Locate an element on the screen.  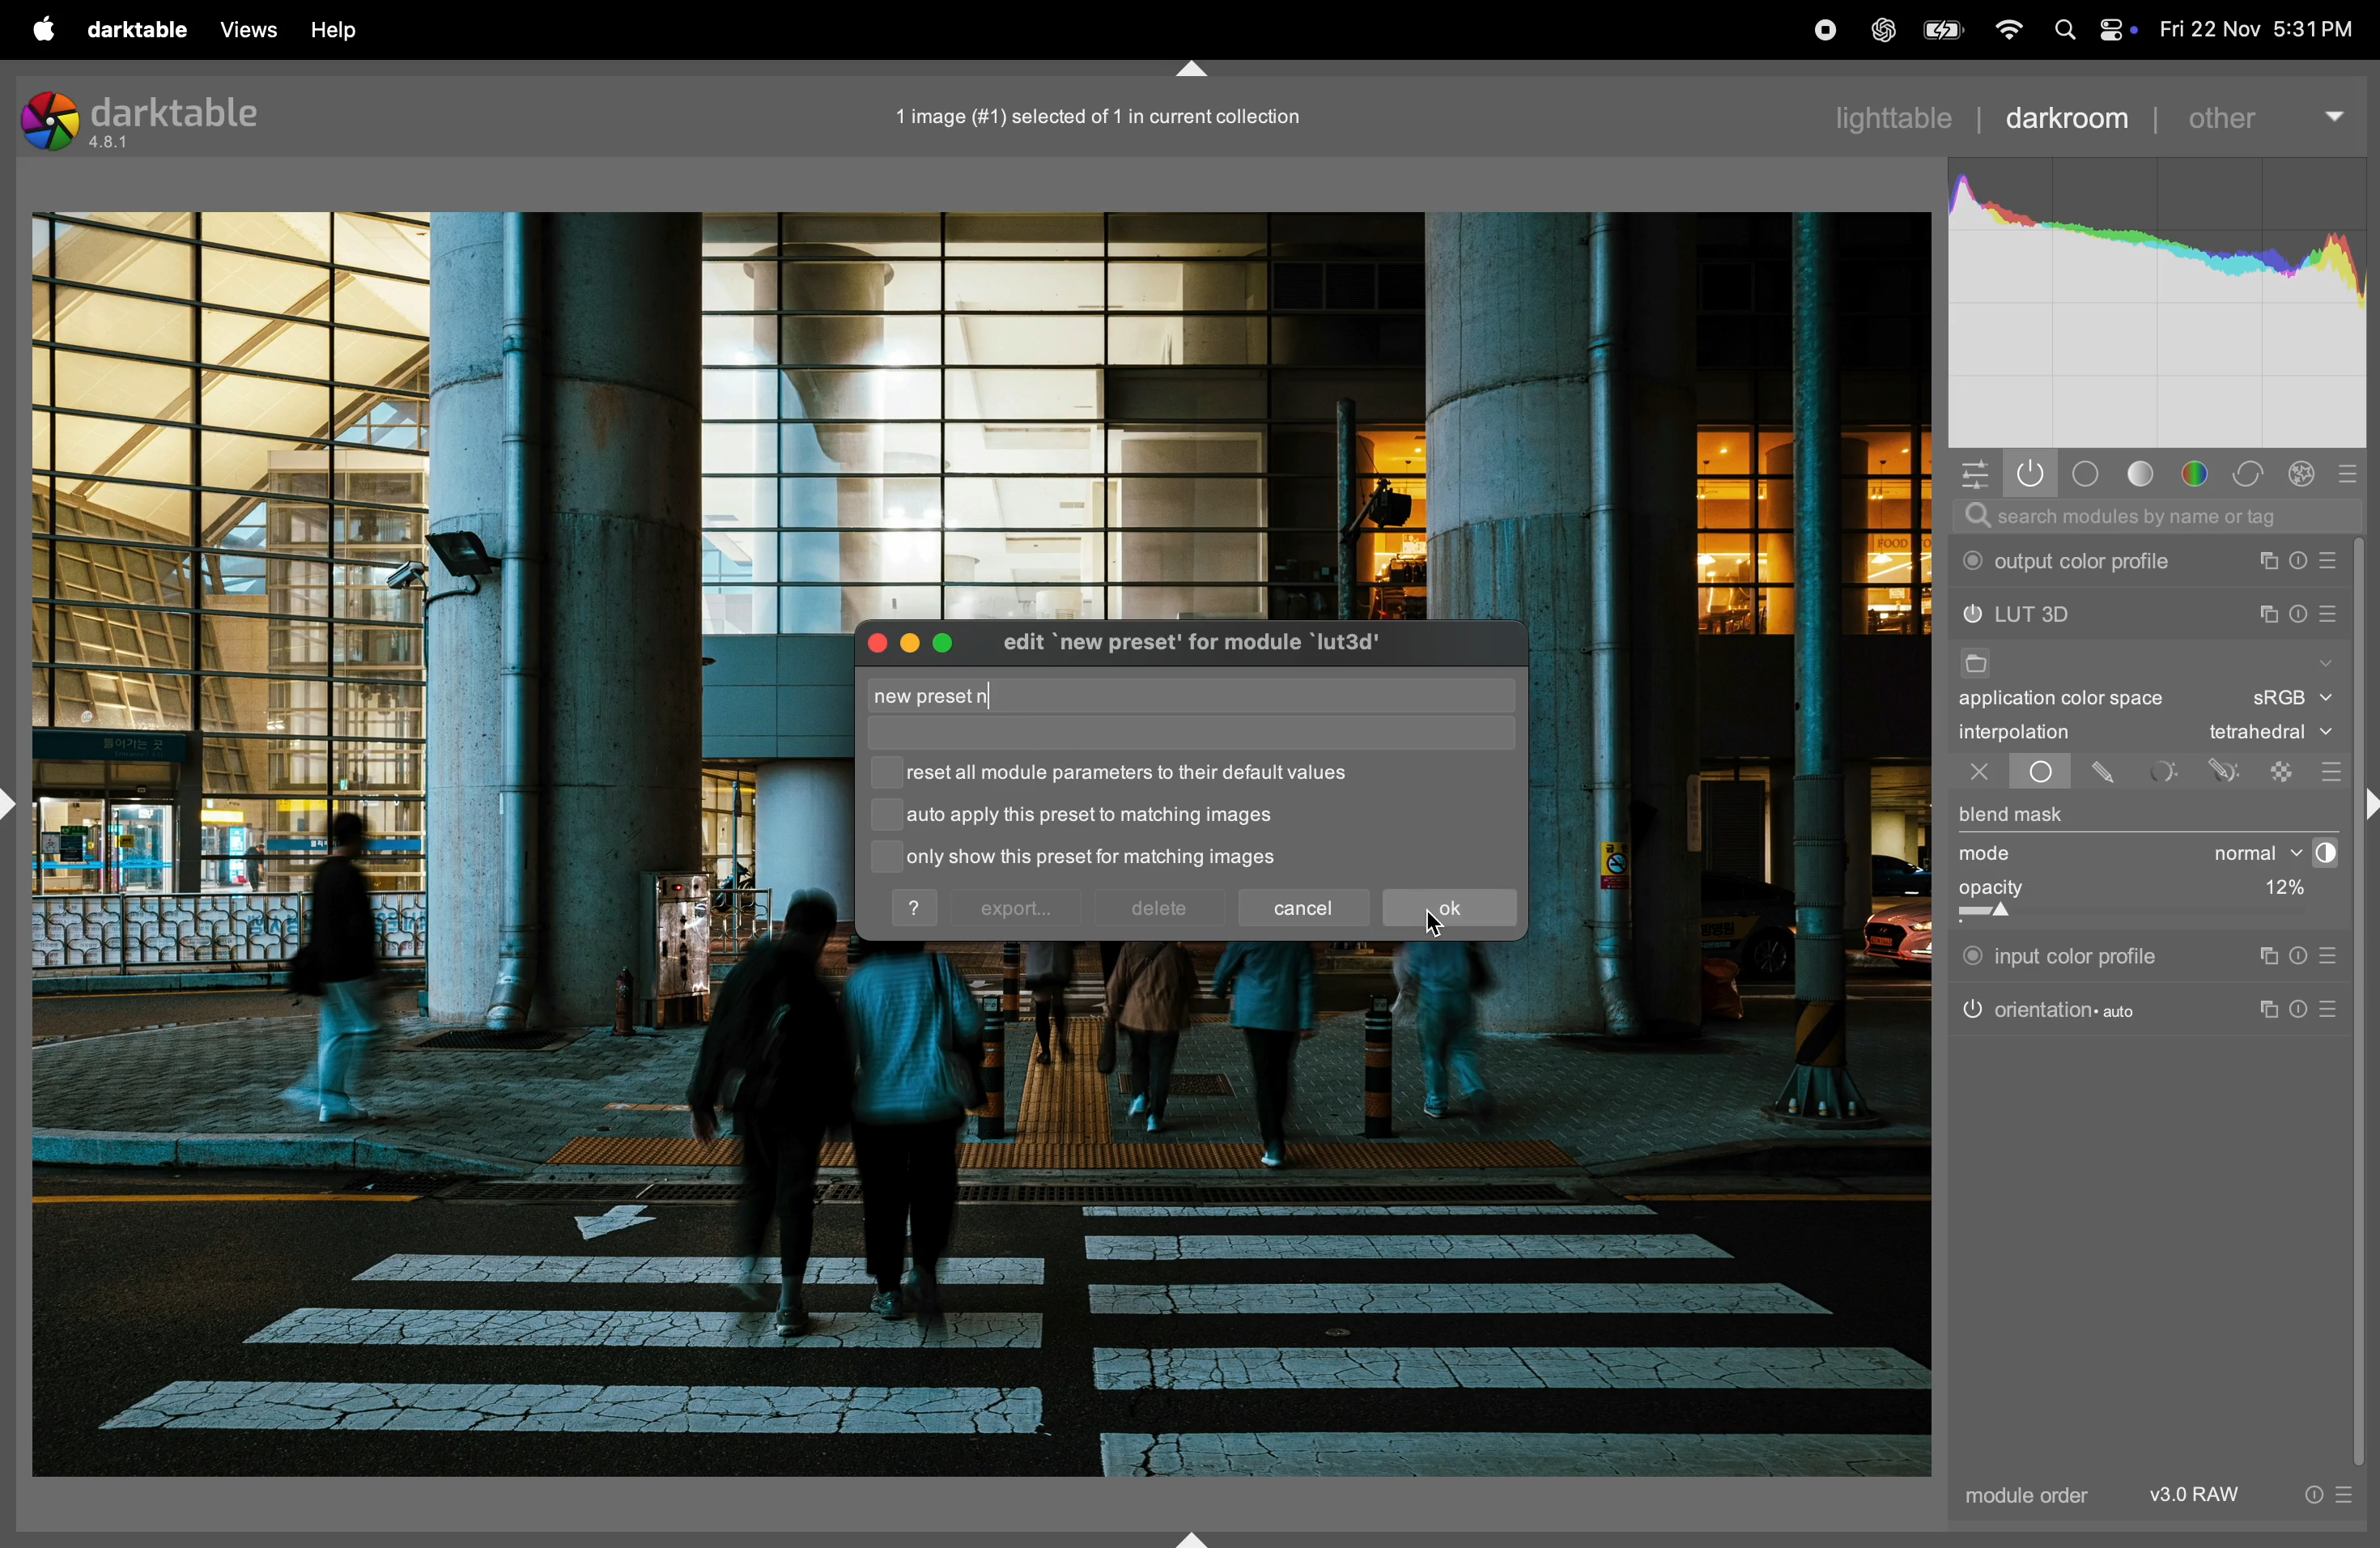
help is located at coordinates (338, 29).